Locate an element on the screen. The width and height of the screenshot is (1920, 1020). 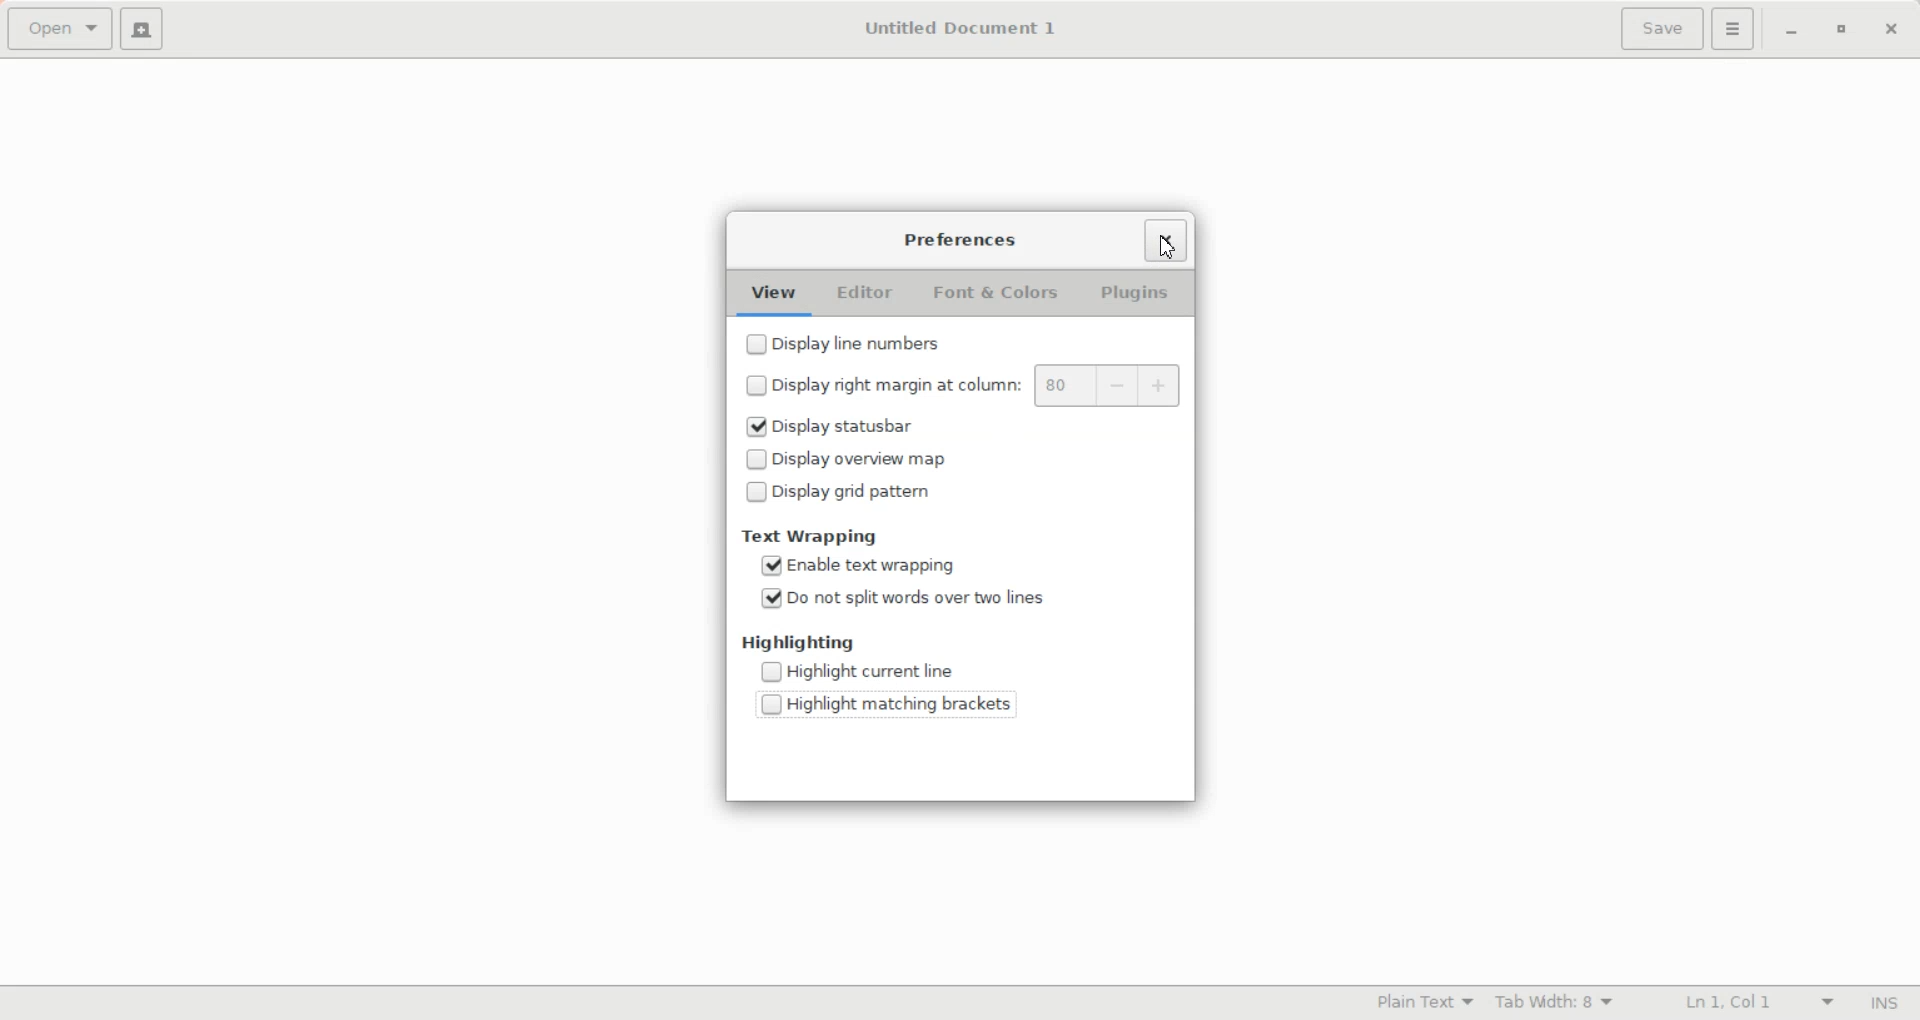
Line Column is located at coordinates (1741, 1003).